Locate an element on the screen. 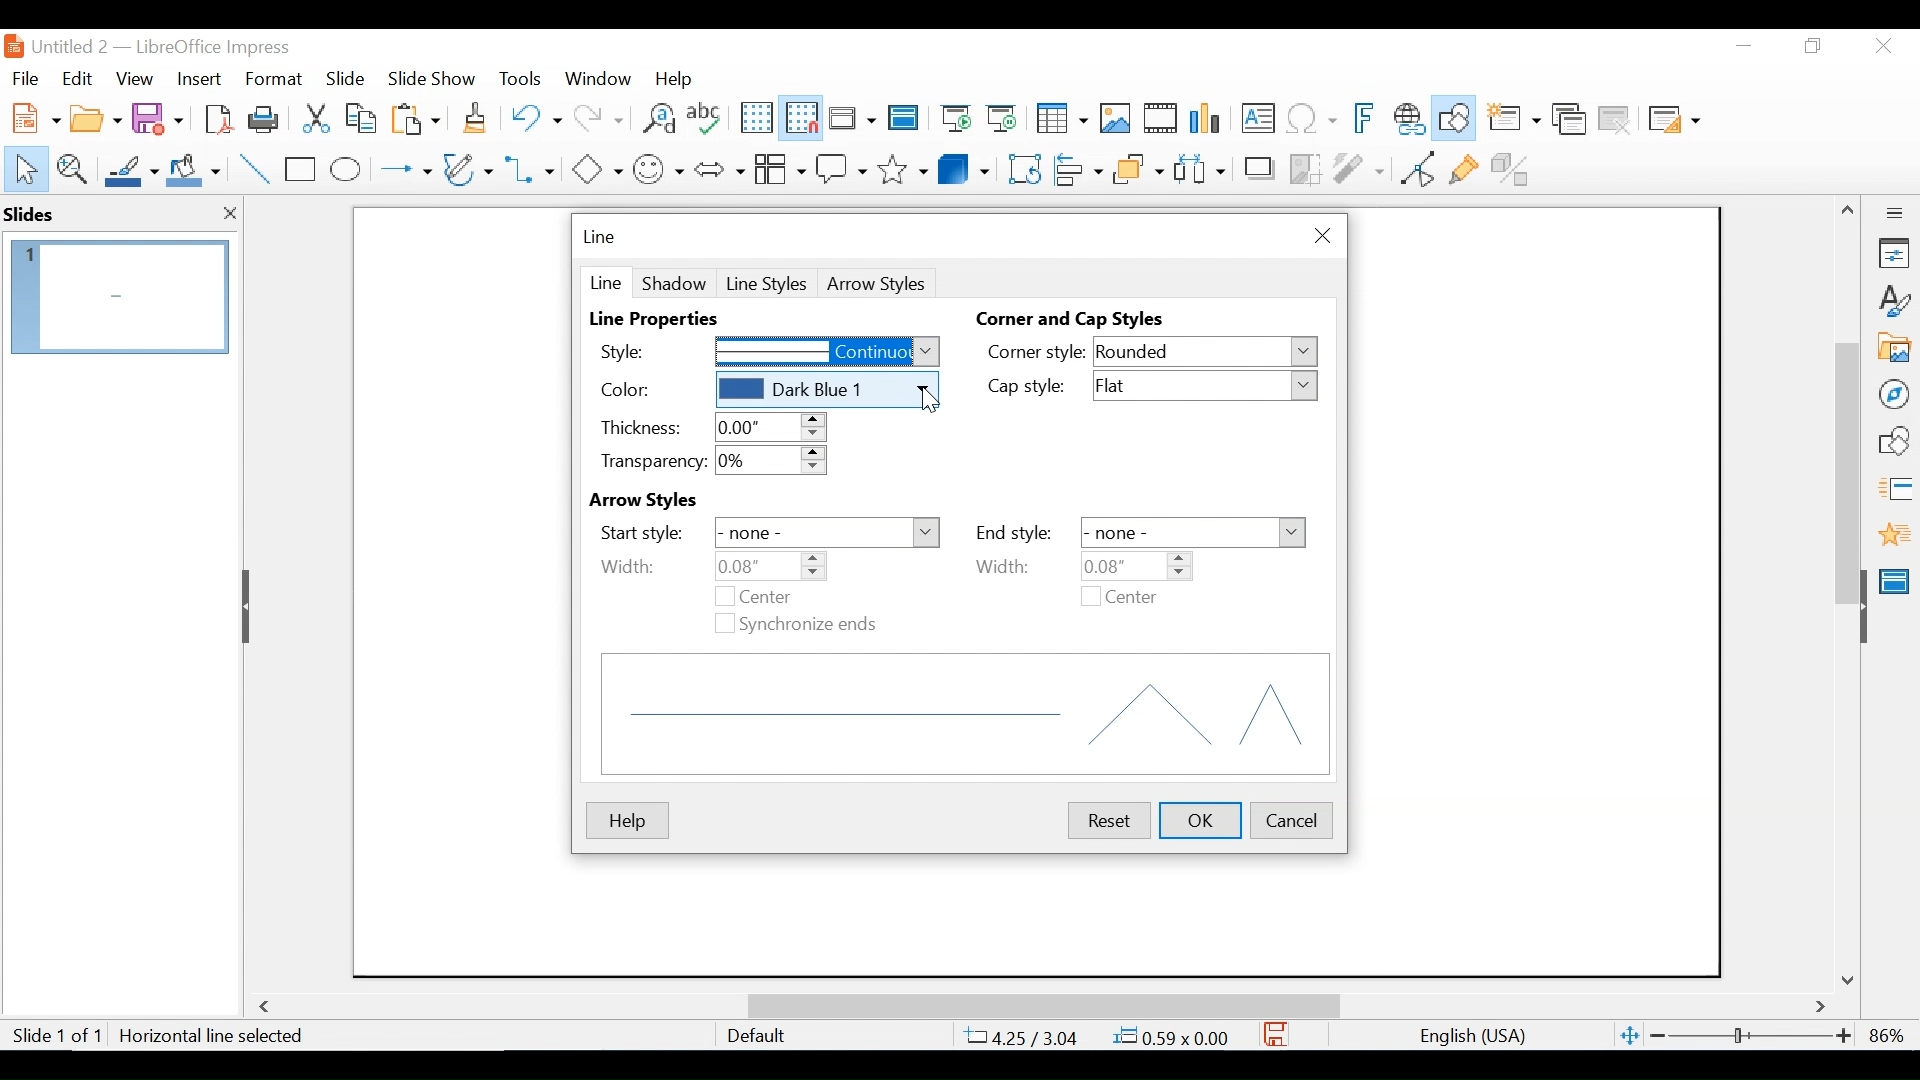 This screenshot has height=1080, width=1920. Arrange is located at coordinates (1135, 167).